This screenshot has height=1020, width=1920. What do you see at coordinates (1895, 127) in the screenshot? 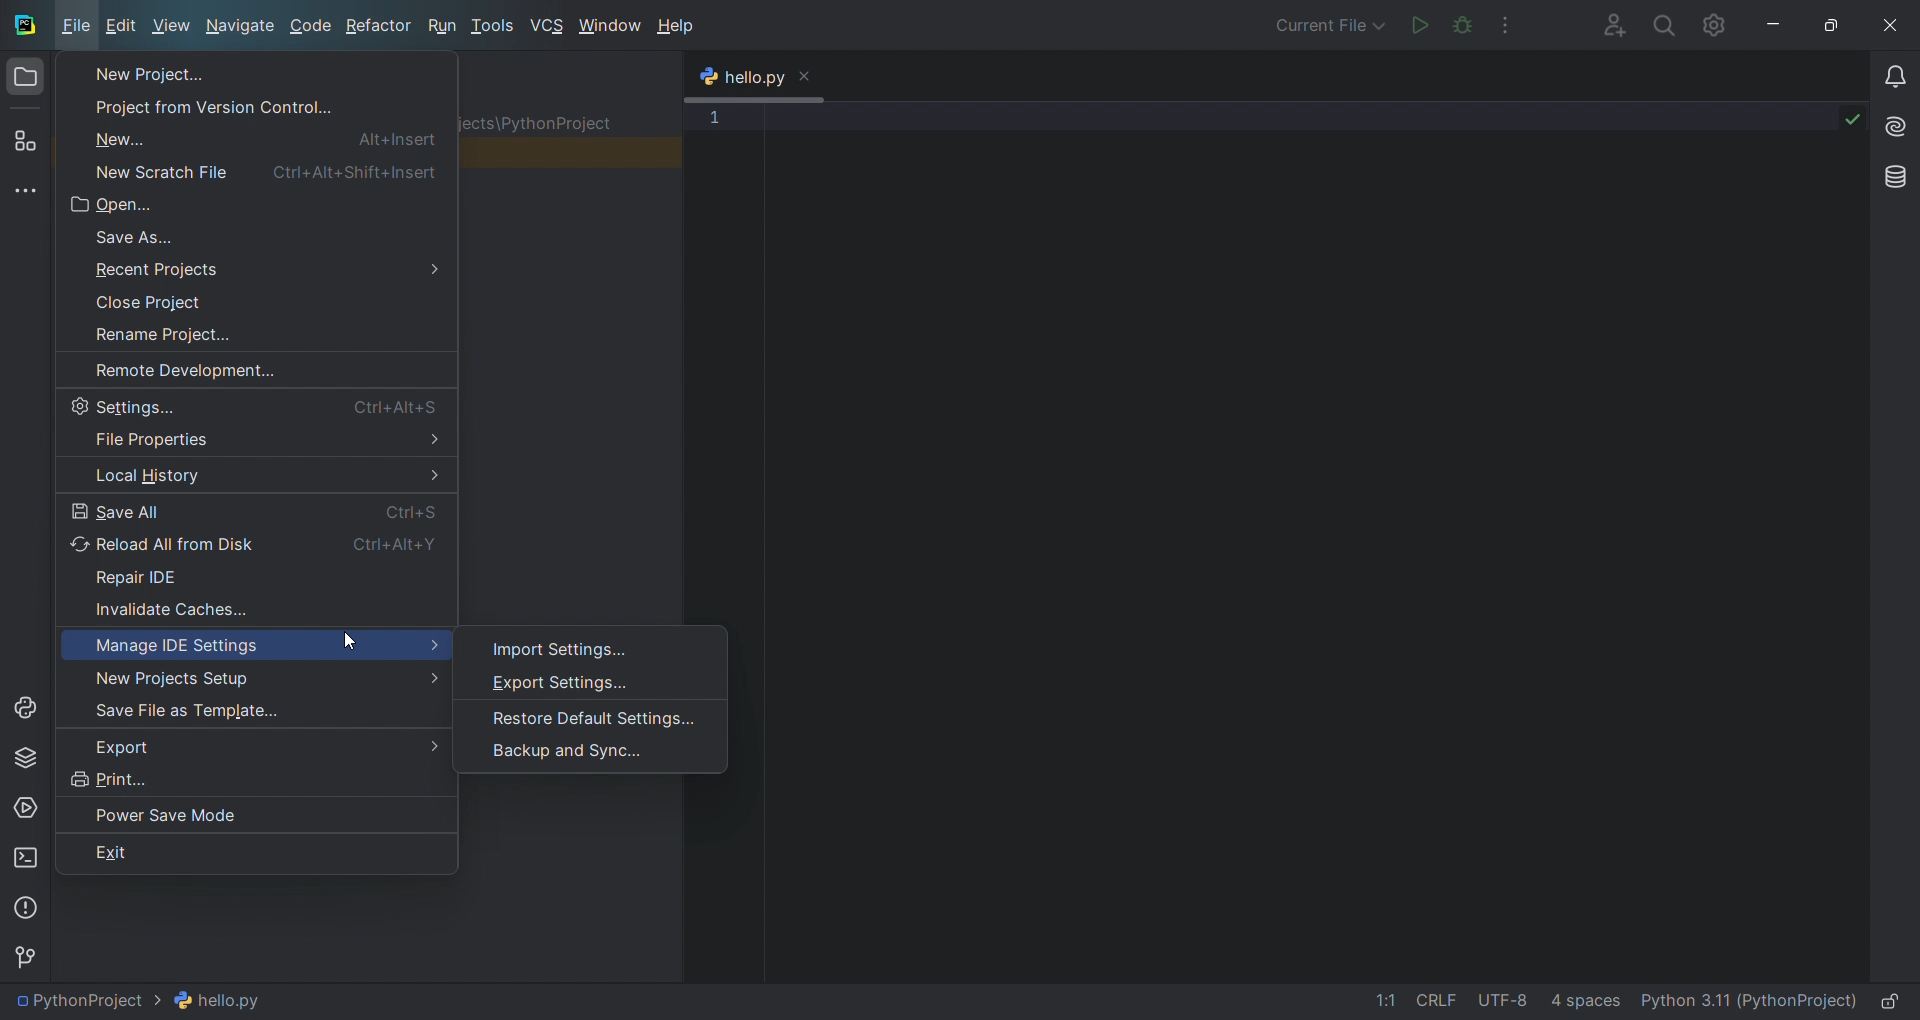
I see `ai assistant` at bounding box center [1895, 127].